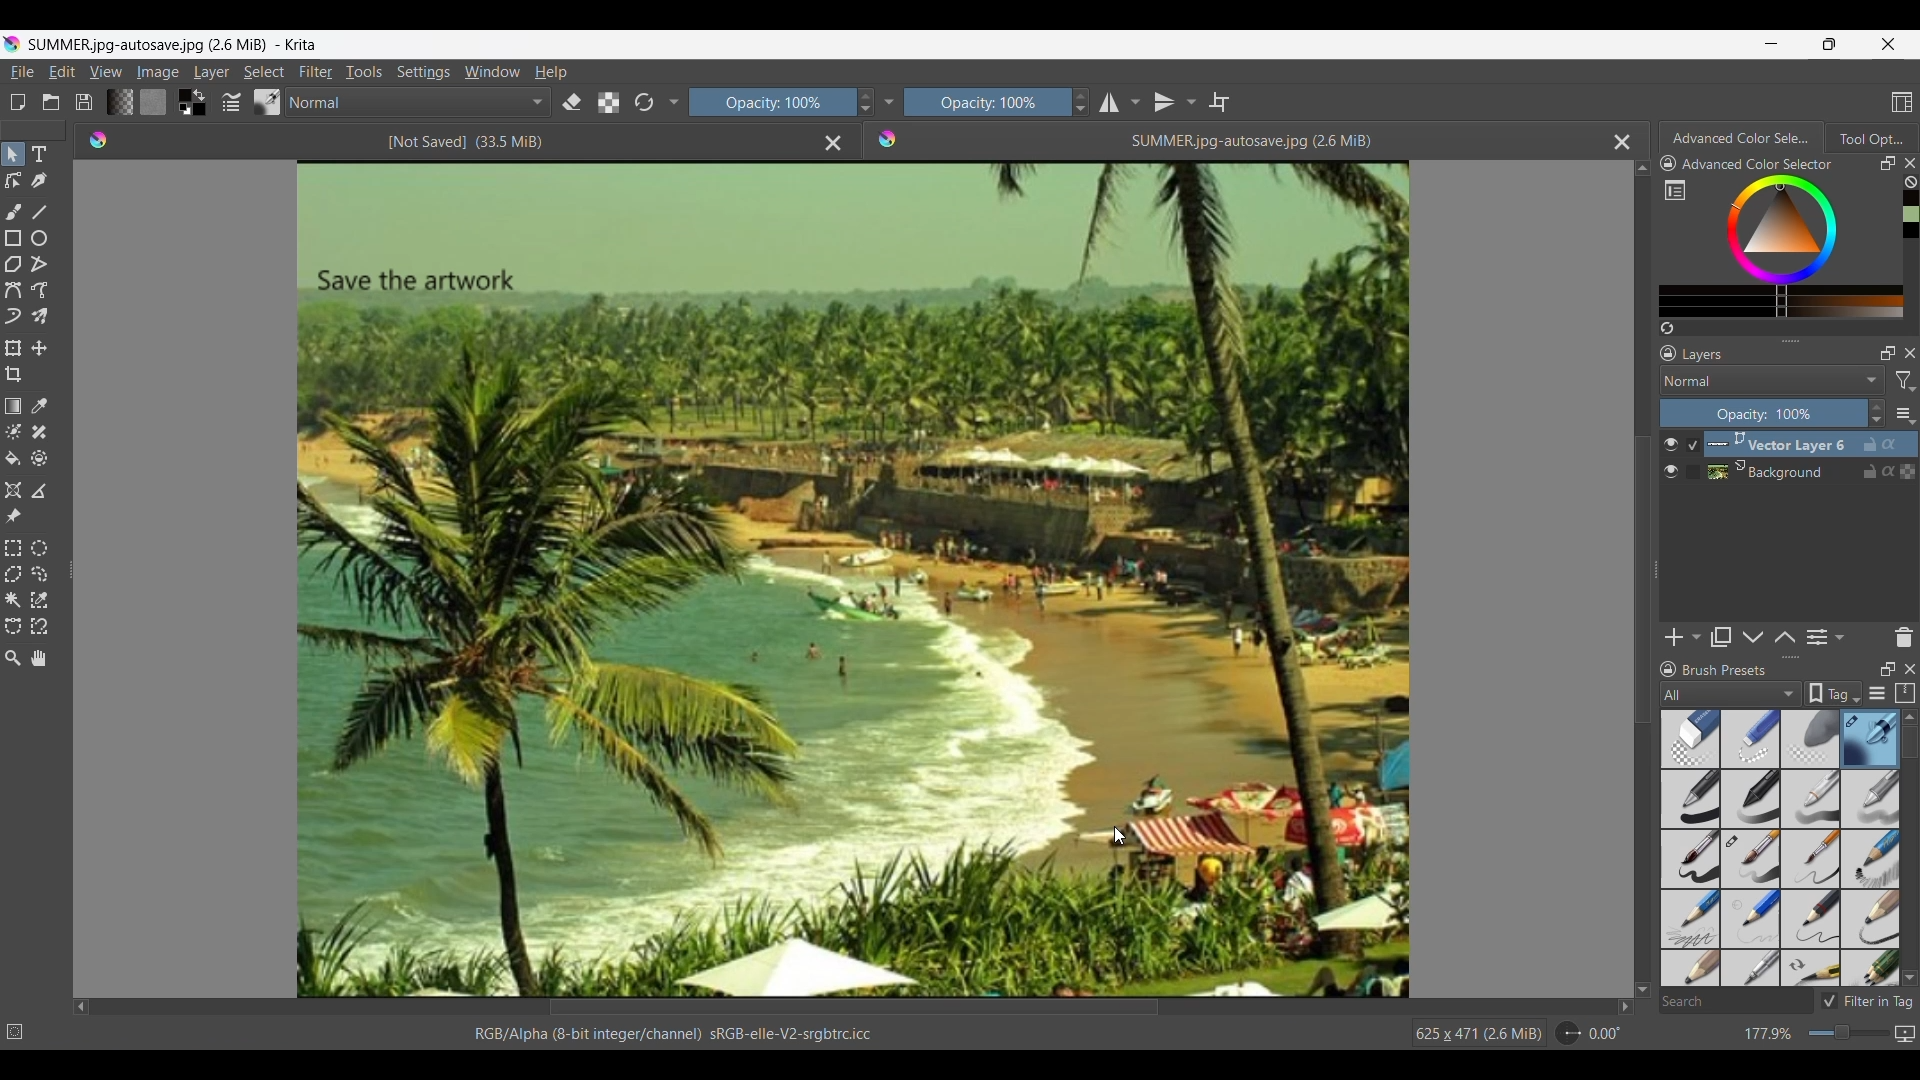 Image resolution: width=1920 pixels, height=1080 pixels. Describe the element at coordinates (119, 102) in the screenshot. I see `Fill gradients` at that location.